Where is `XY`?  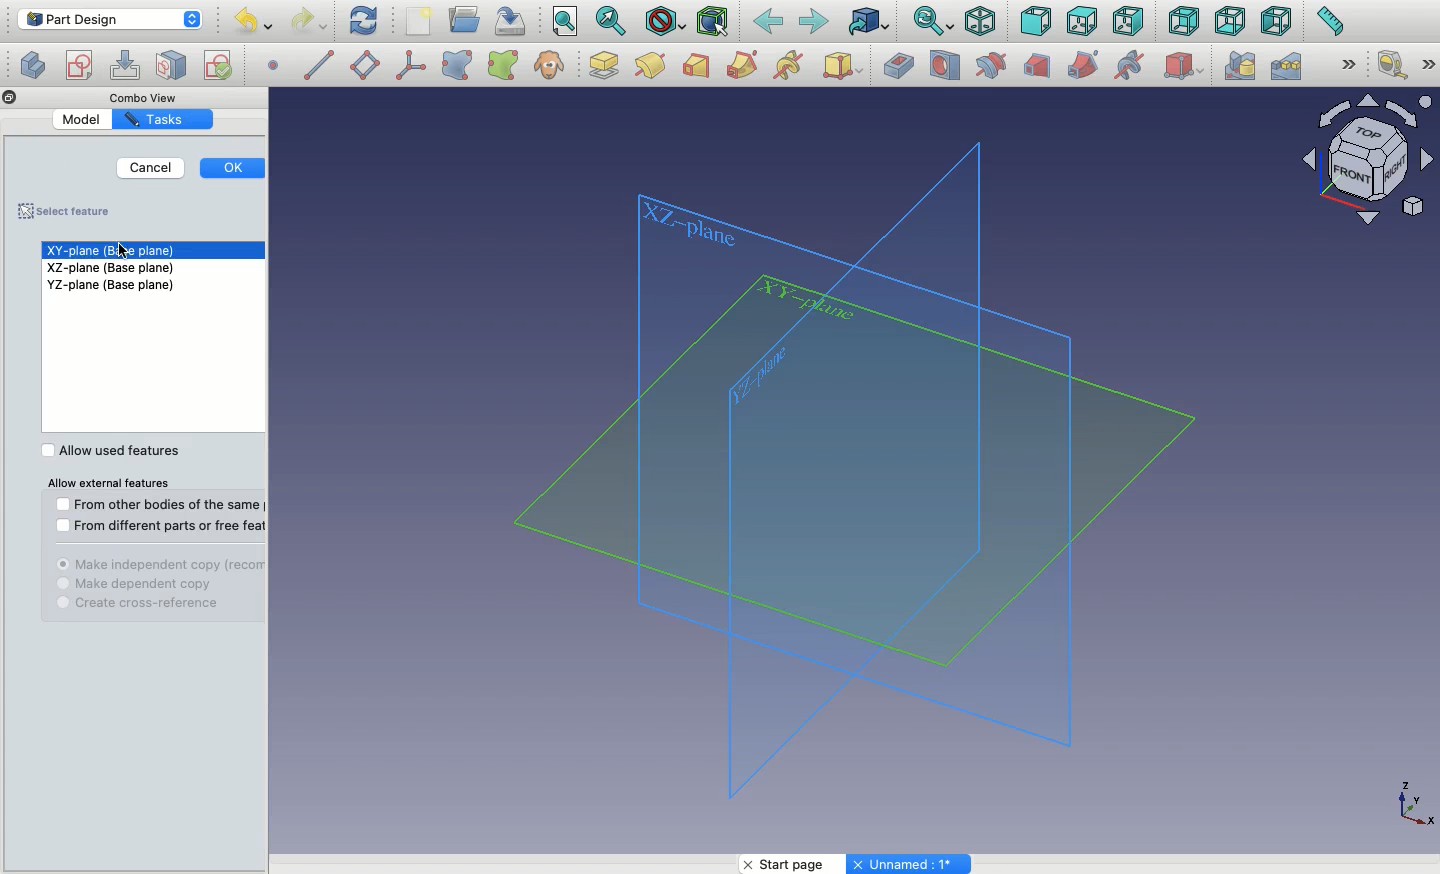 XY is located at coordinates (76, 250).